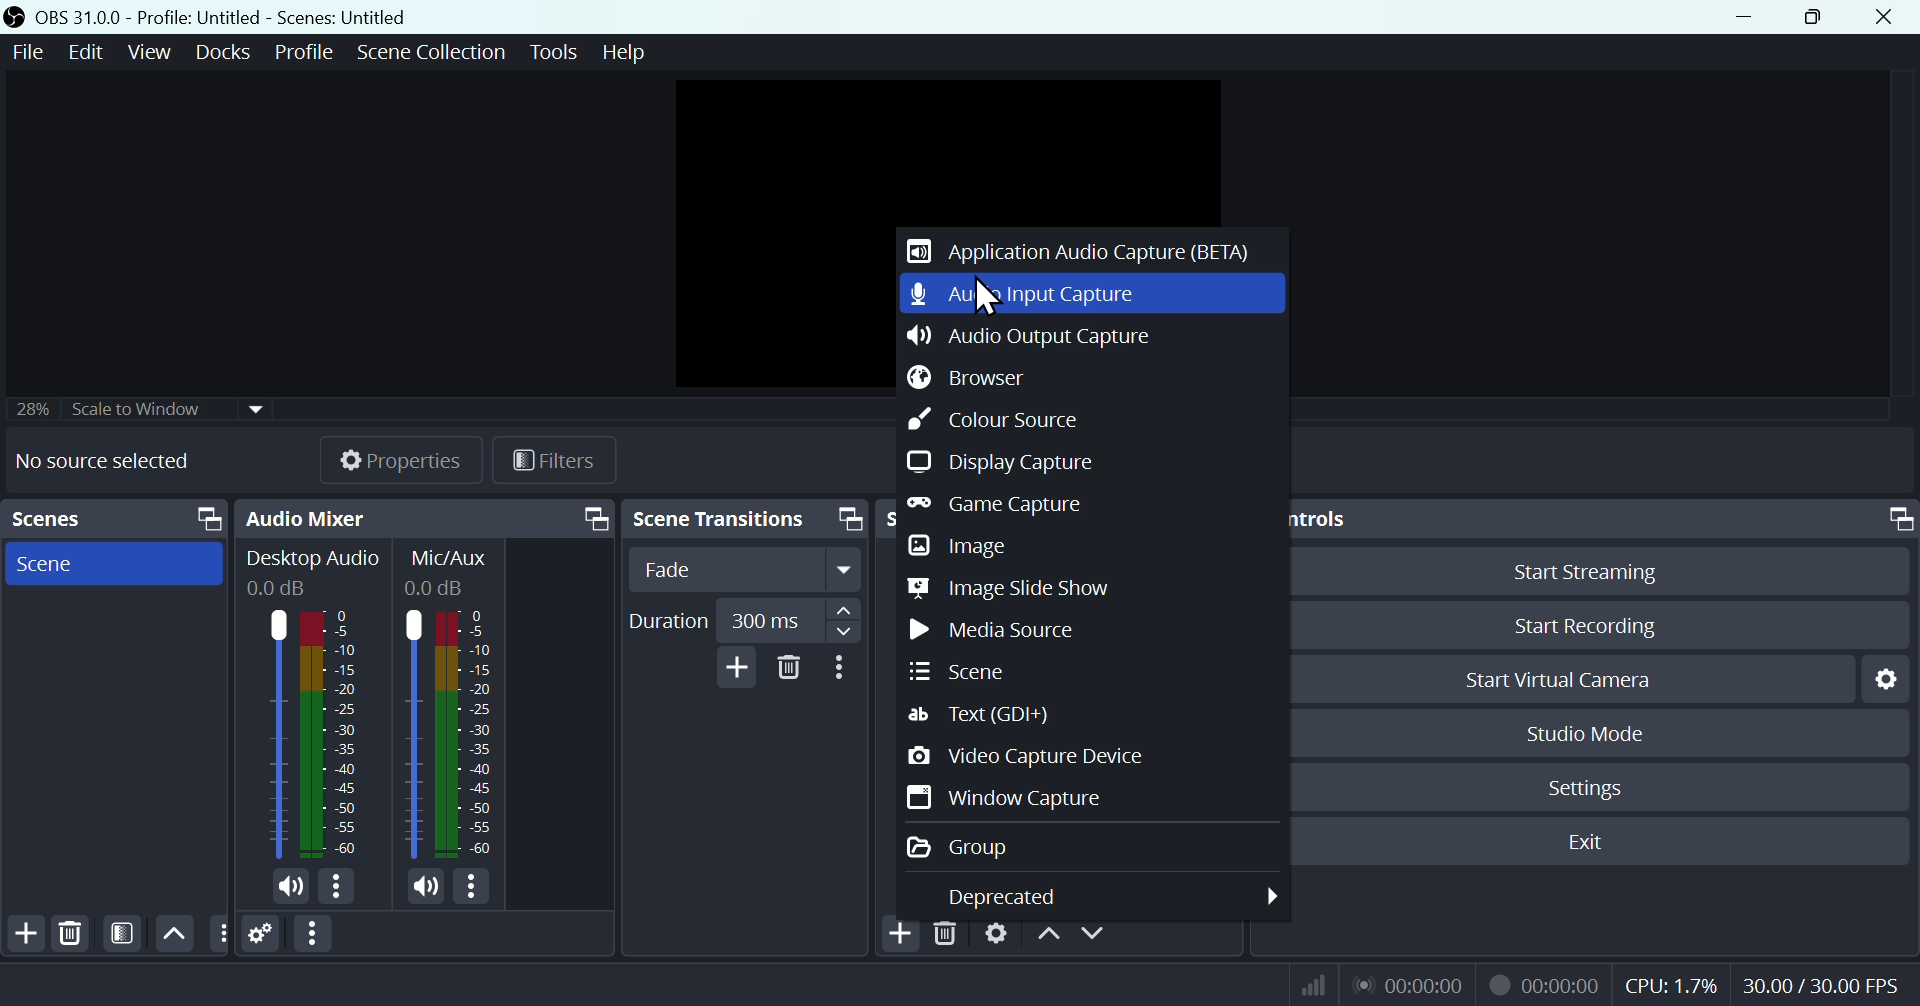 This screenshot has width=1920, height=1006. I want to click on Image slide show, so click(1025, 588).